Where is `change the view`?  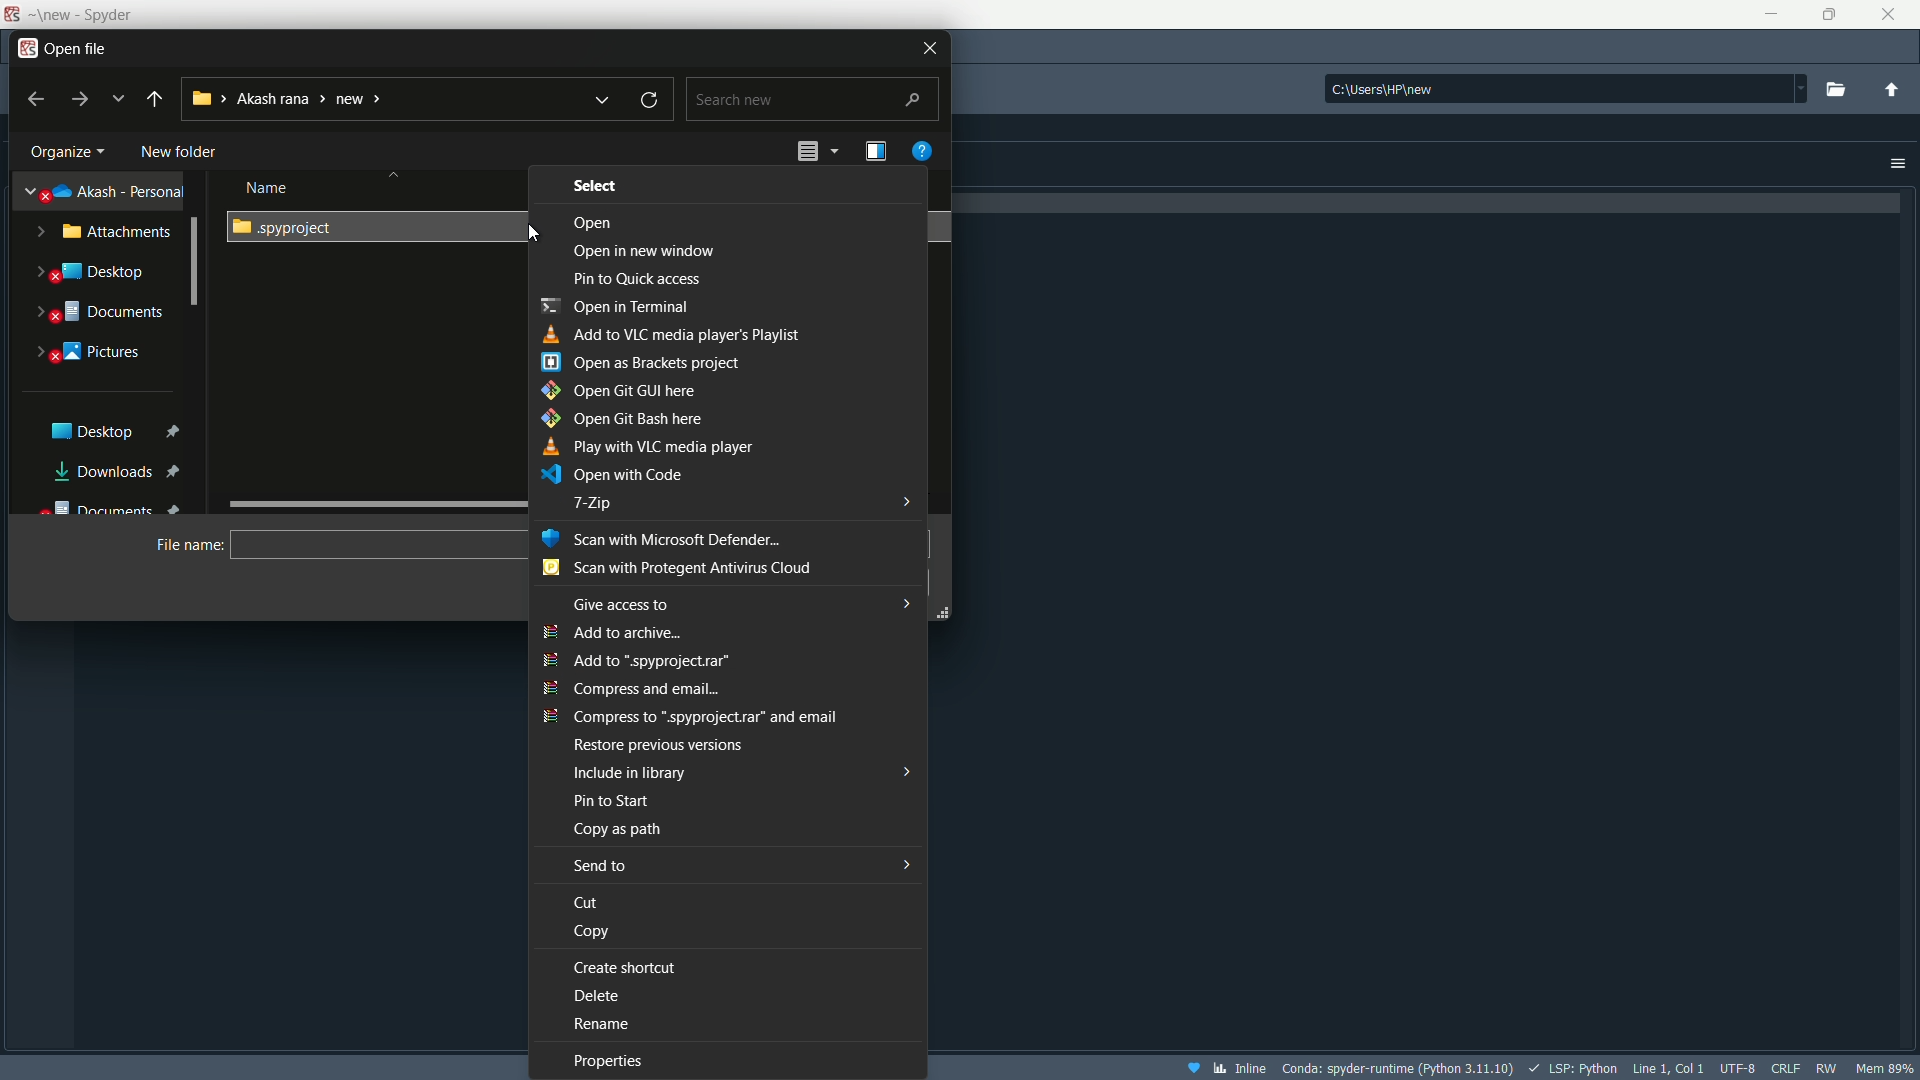
change the view is located at coordinates (816, 151).